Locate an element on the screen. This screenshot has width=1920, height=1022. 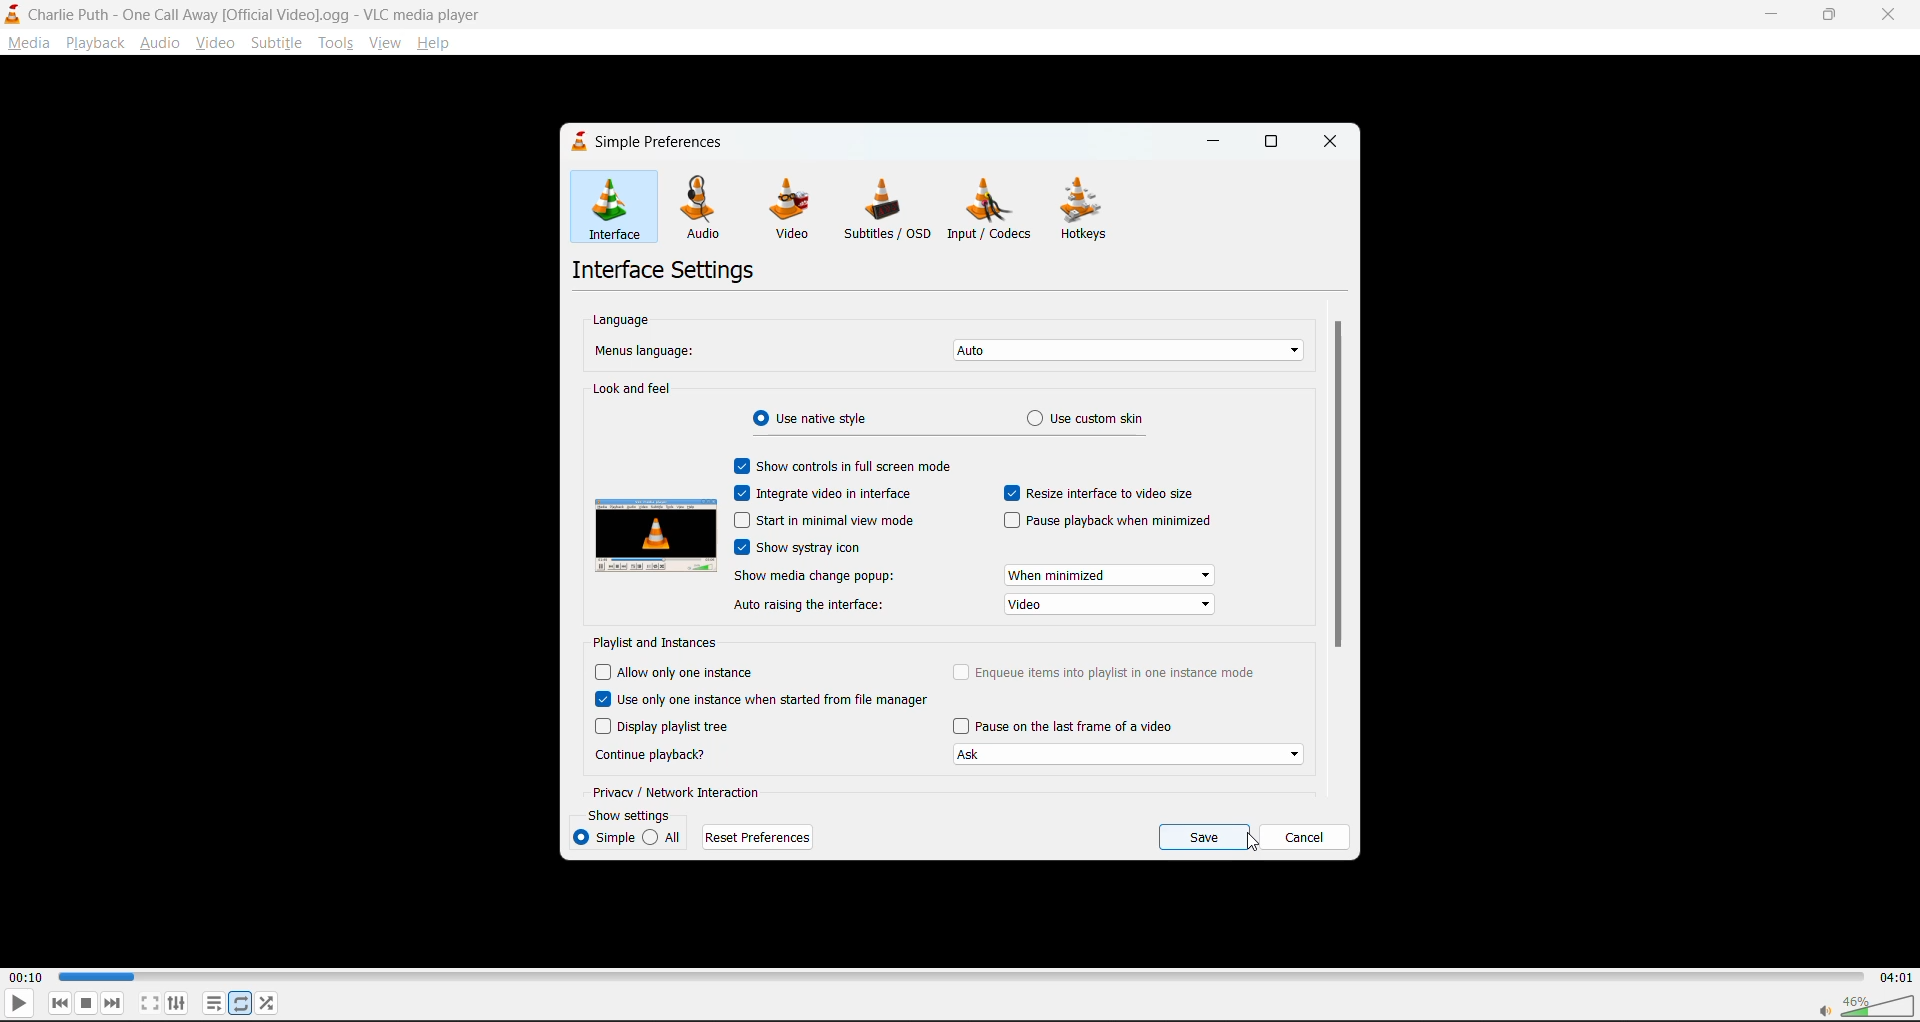
preview is located at coordinates (657, 534).